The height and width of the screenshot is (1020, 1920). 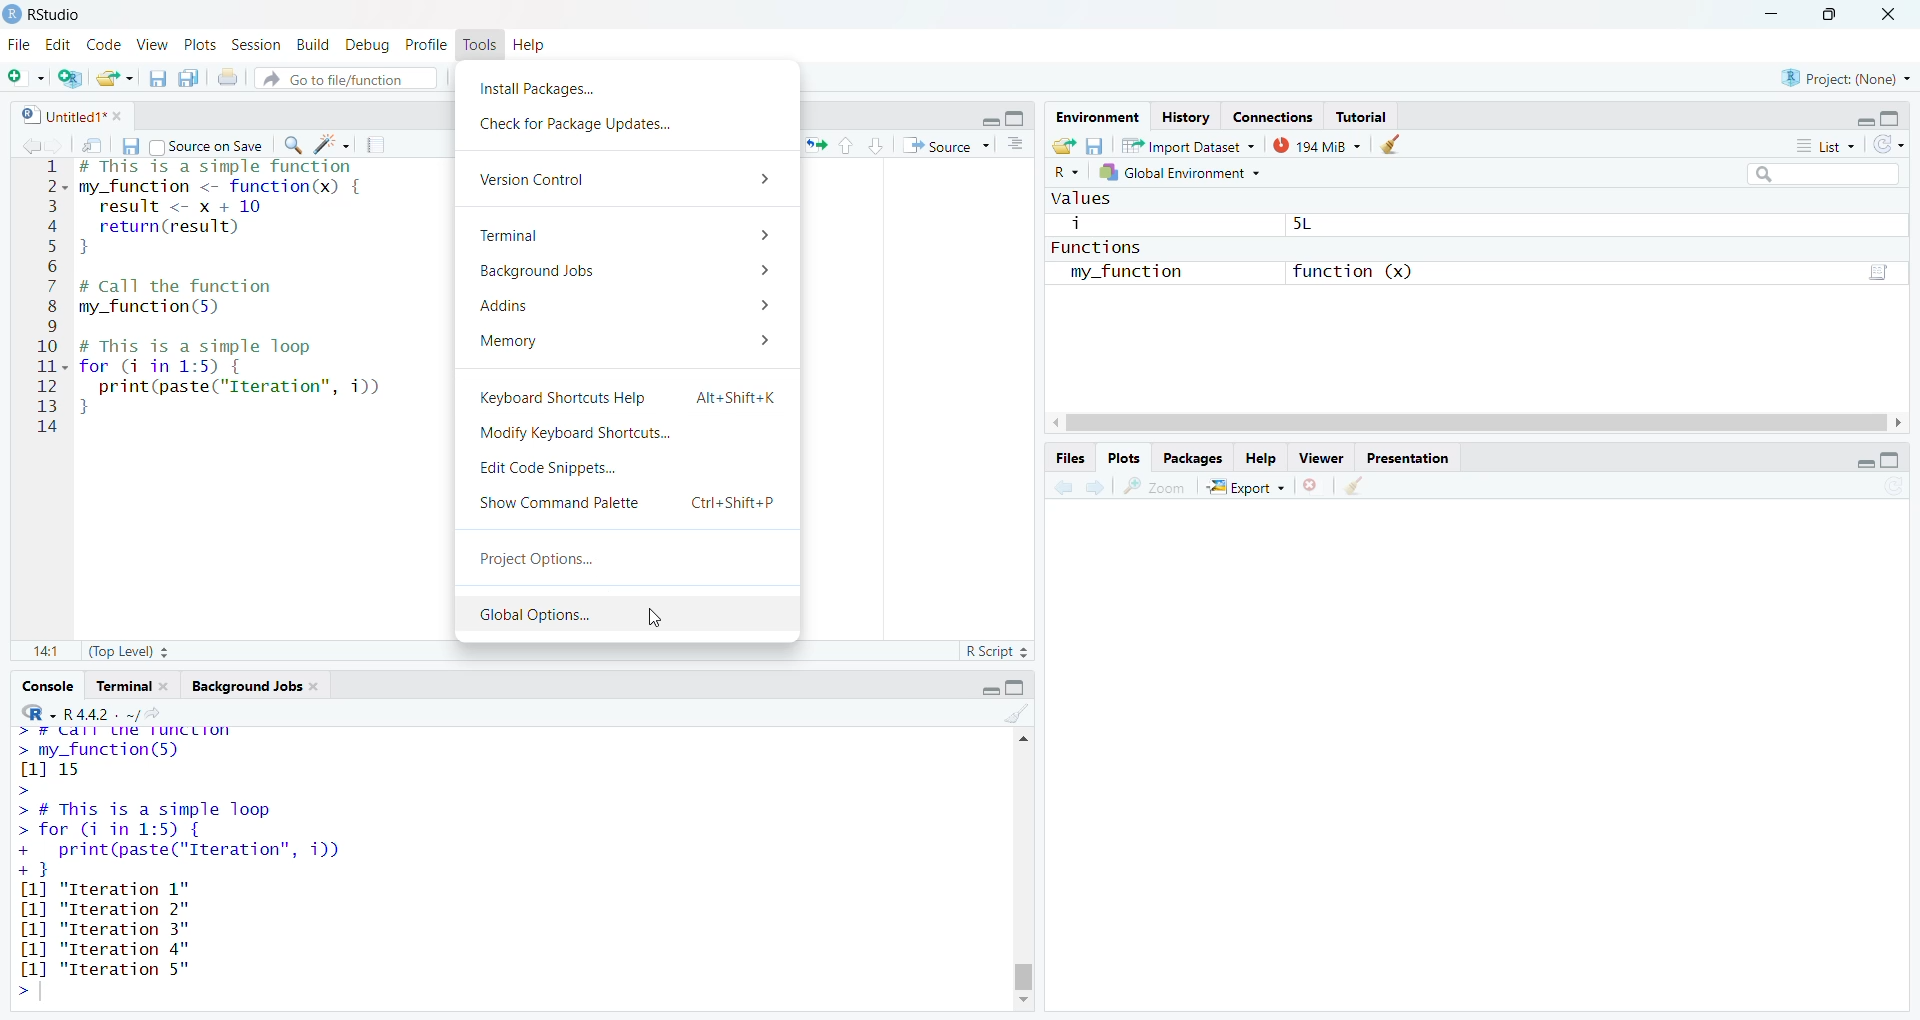 What do you see at coordinates (629, 177) in the screenshot?
I see `Version Control` at bounding box center [629, 177].